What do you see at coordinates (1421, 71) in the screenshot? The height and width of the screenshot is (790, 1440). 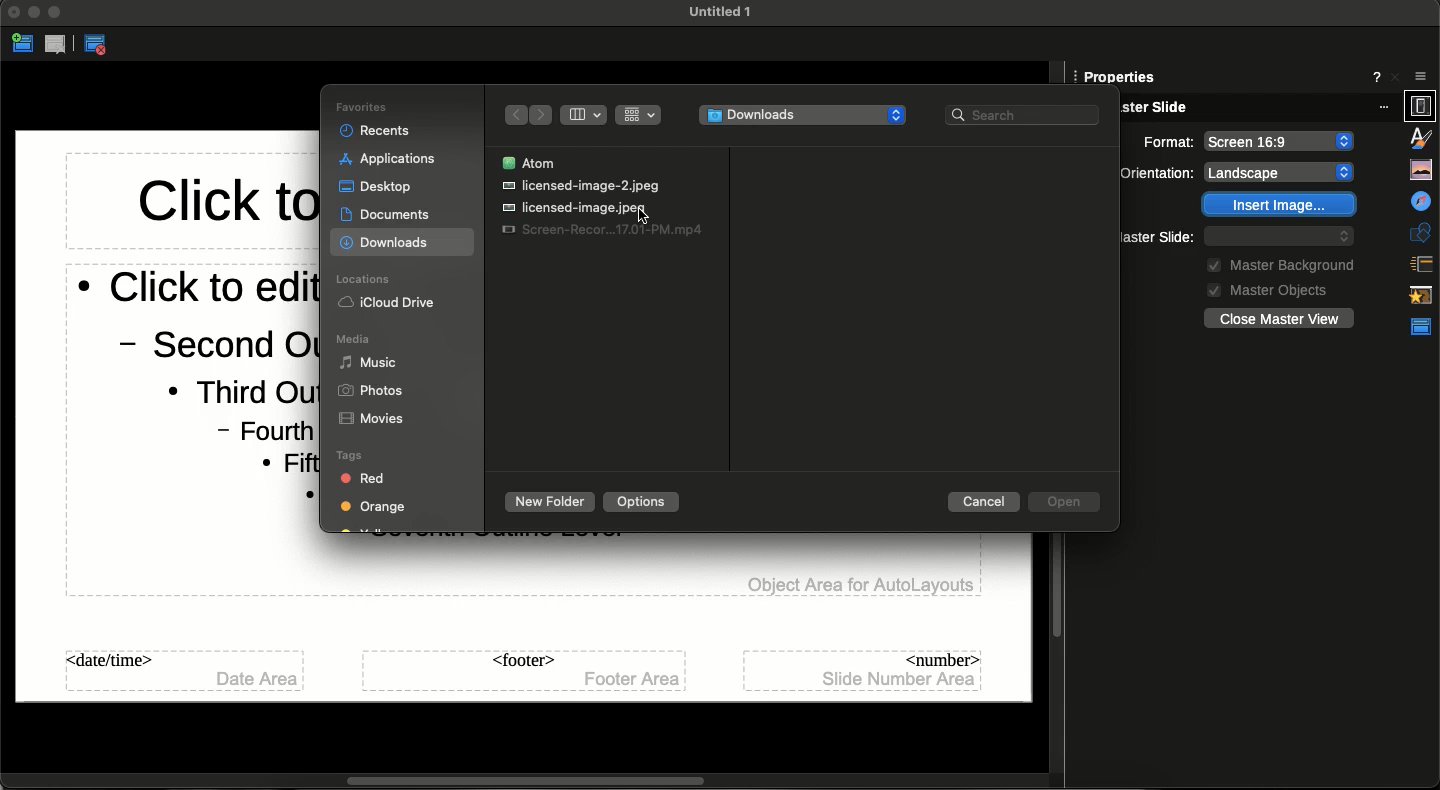 I see `Properties` at bounding box center [1421, 71].